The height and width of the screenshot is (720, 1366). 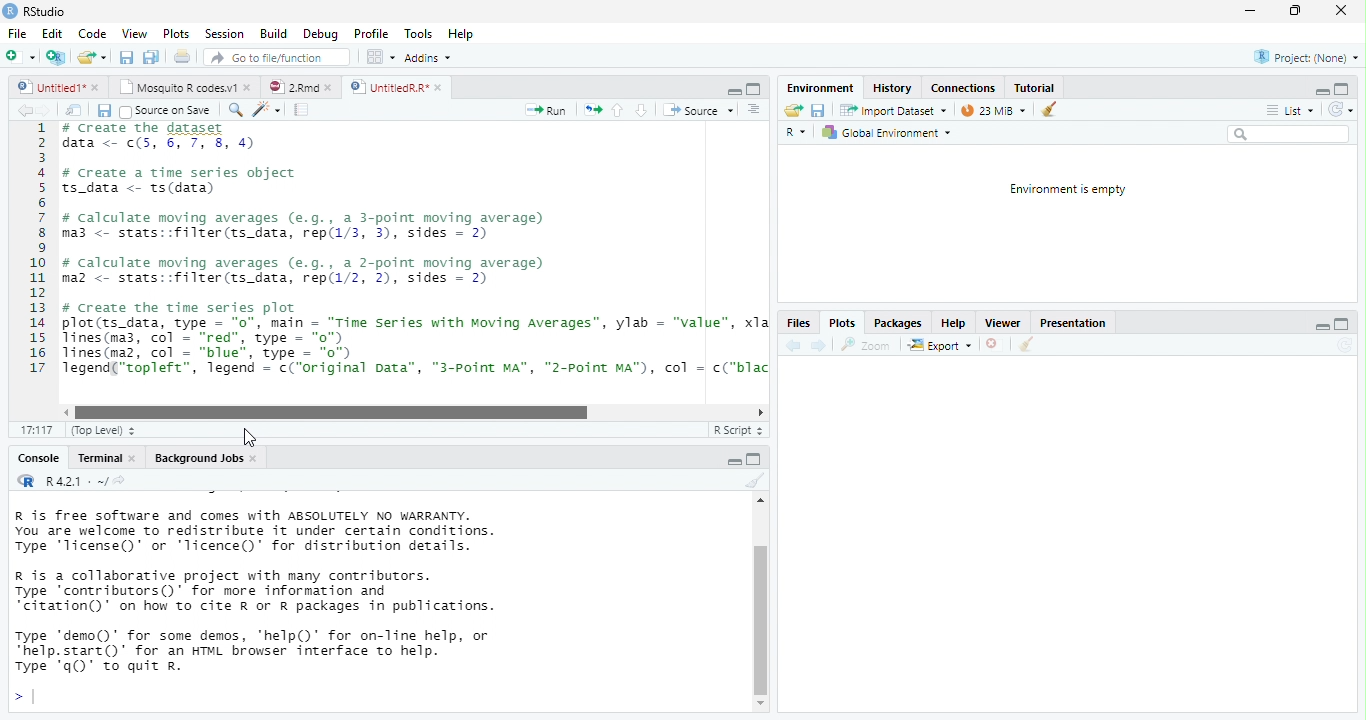 What do you see at coordinates (136, 459) in the screenshot?
I see `close` at bounding box center [136, 459].